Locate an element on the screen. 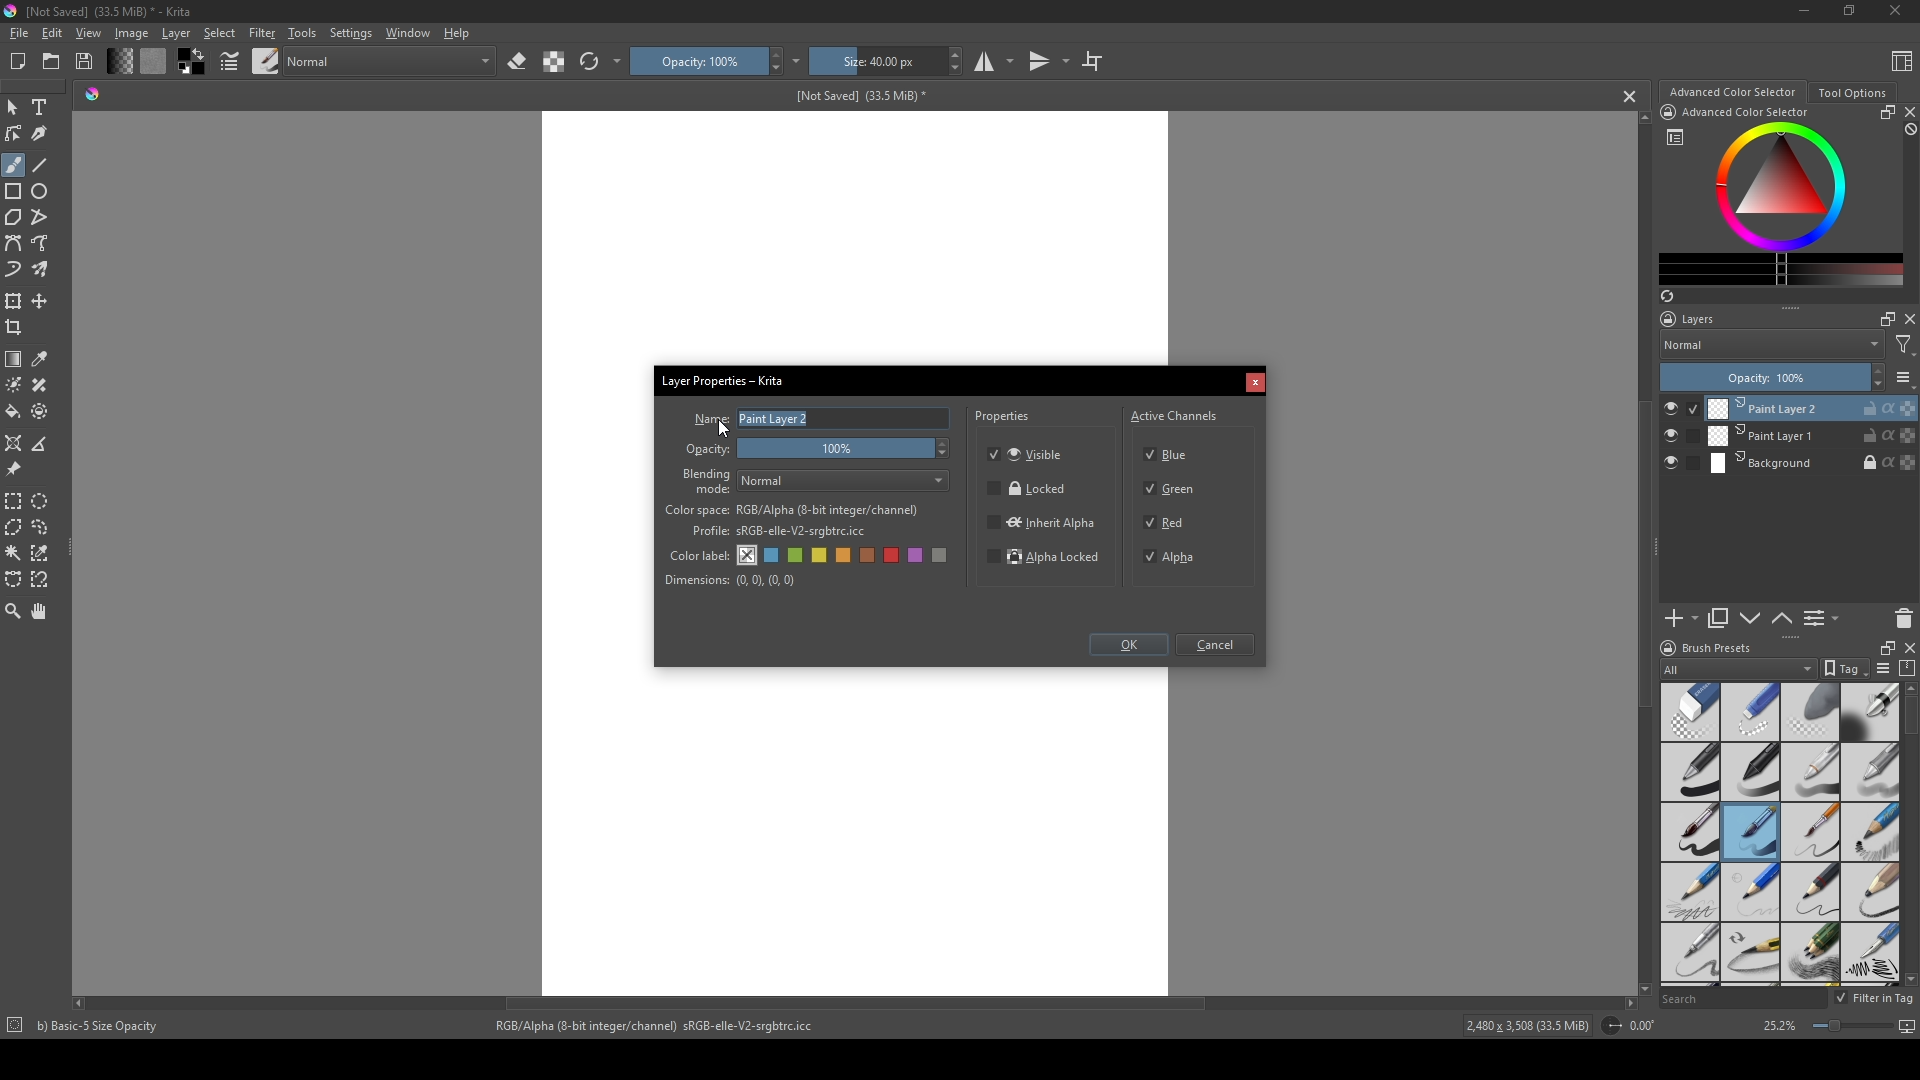 The image size is (1920, 1080). copy is located at coordinates (1719, 619).